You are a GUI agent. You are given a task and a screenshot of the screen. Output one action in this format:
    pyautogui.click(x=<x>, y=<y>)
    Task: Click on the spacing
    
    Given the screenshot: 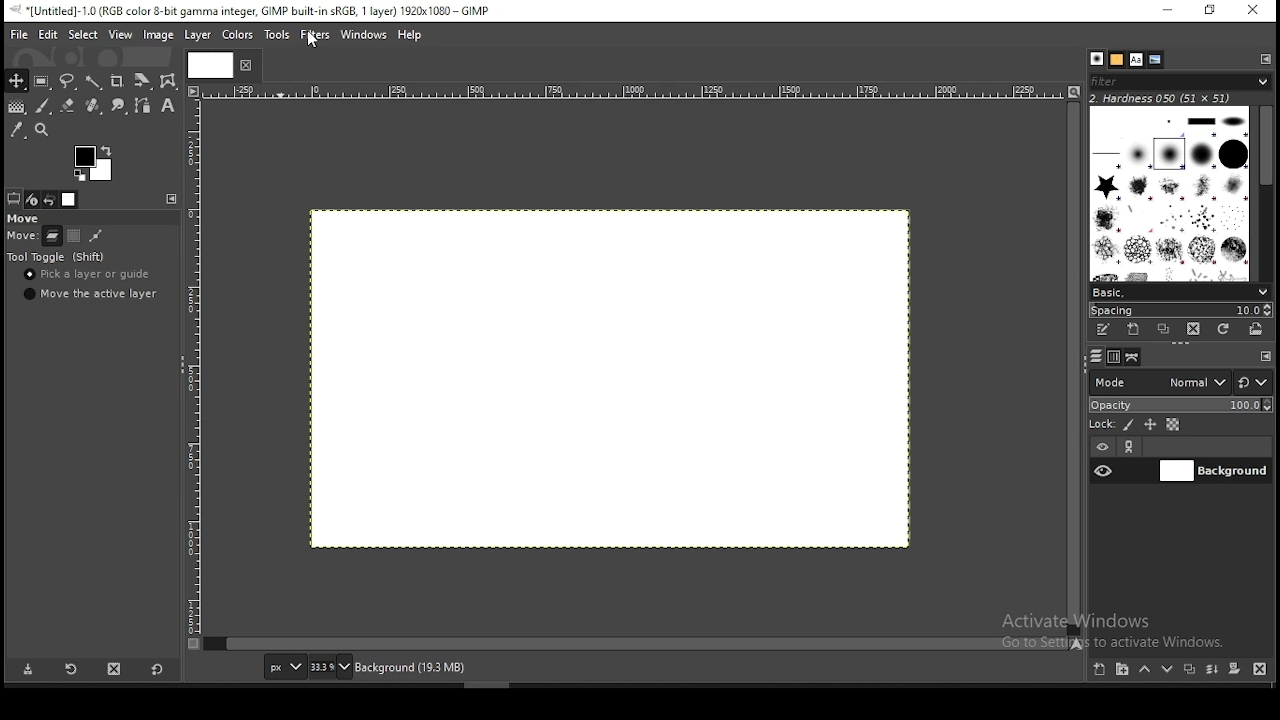 What is the action you would take?
    pyautogui.click(x=1183, y=312)
    